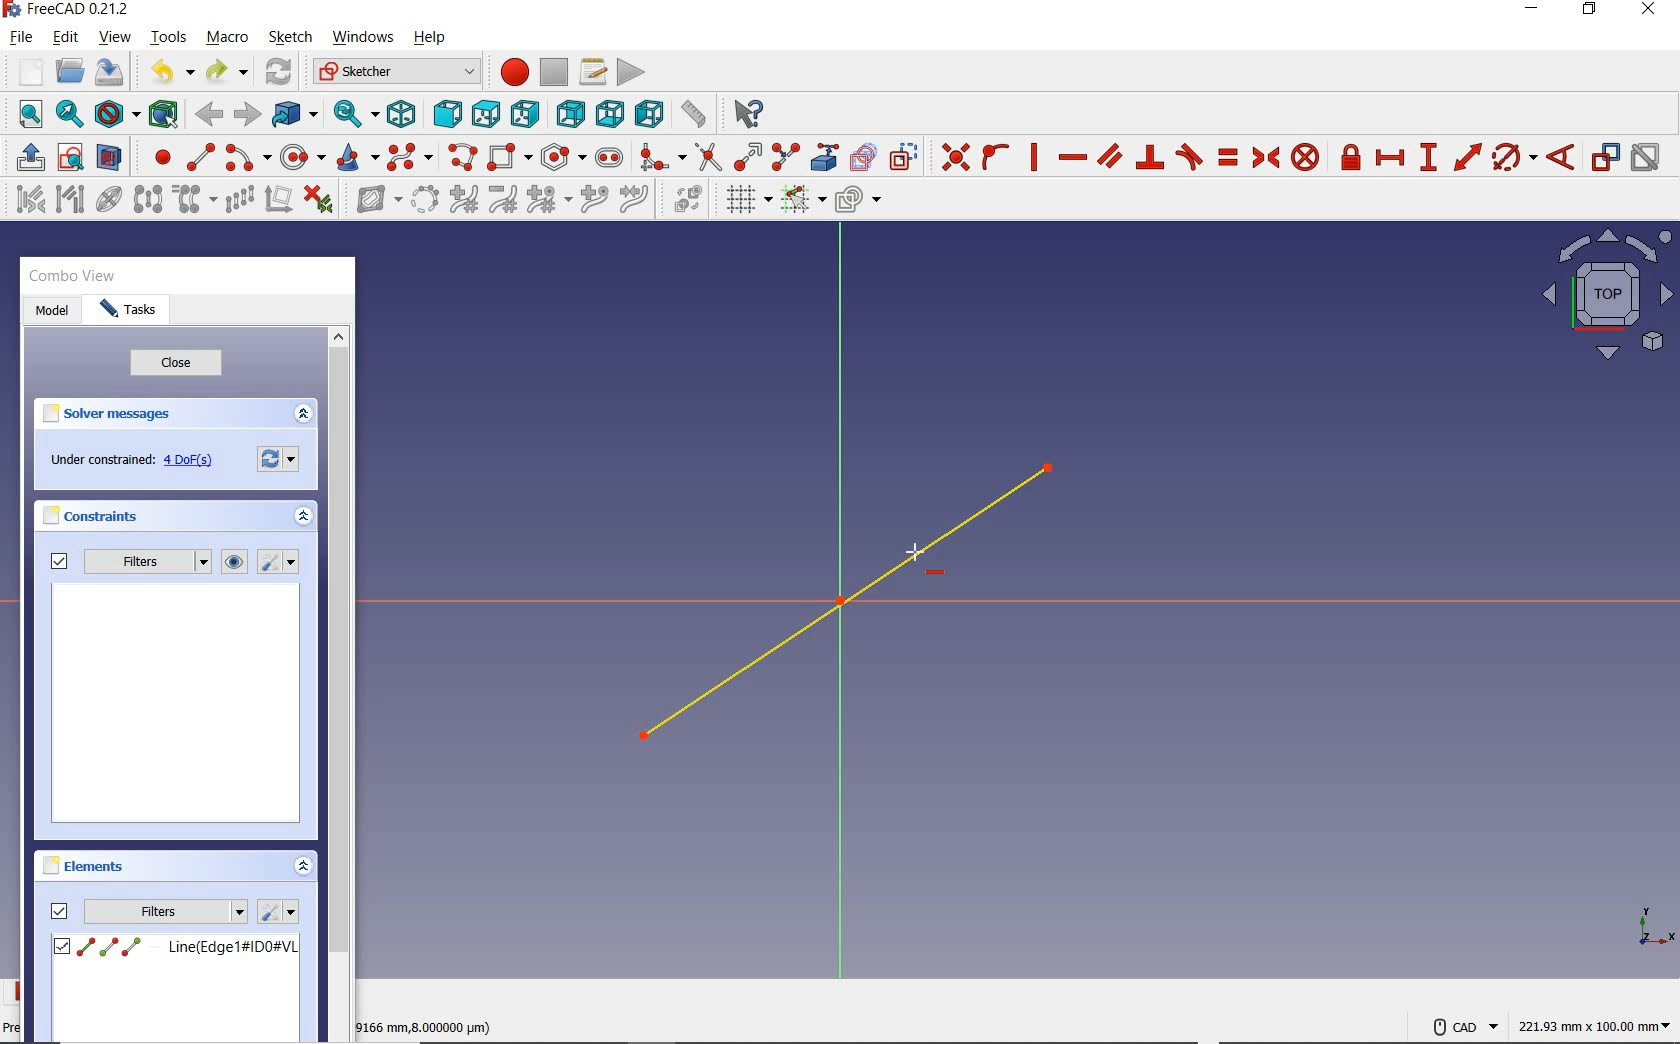 Image resolution: width=1680 pixels, height=1044 pixels. I want to click on VIEW, so click(115, 38).